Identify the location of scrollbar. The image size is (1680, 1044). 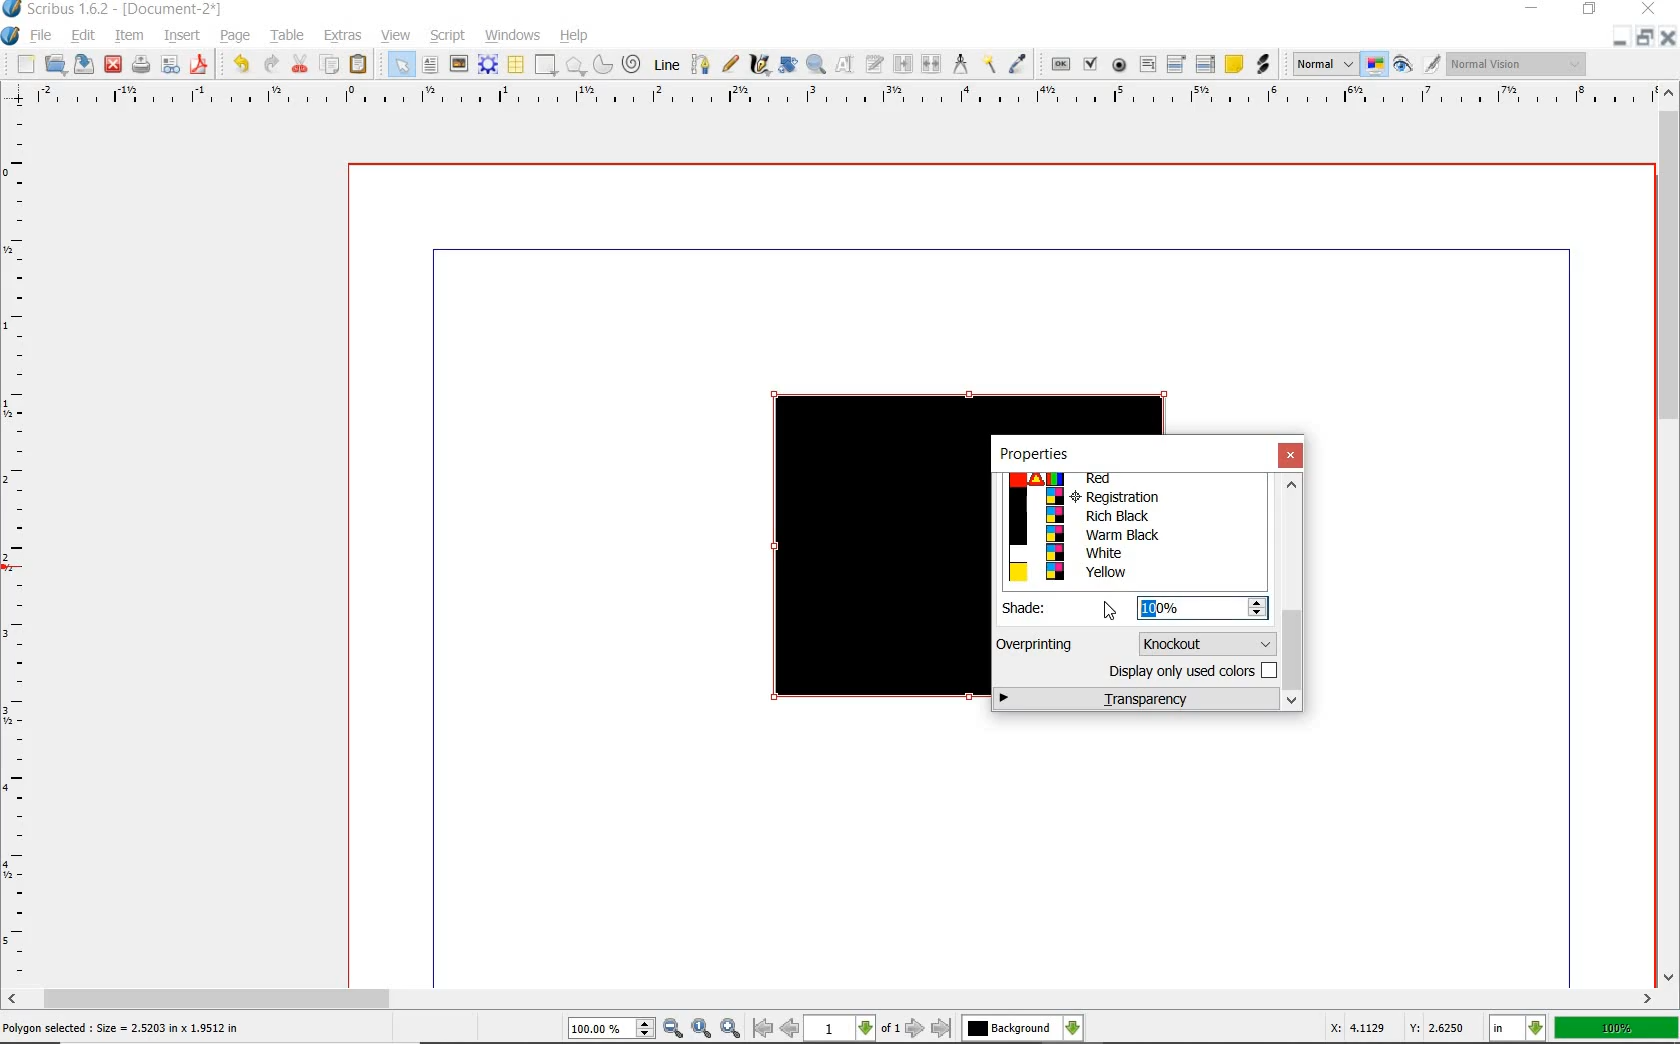
(1293, 594).